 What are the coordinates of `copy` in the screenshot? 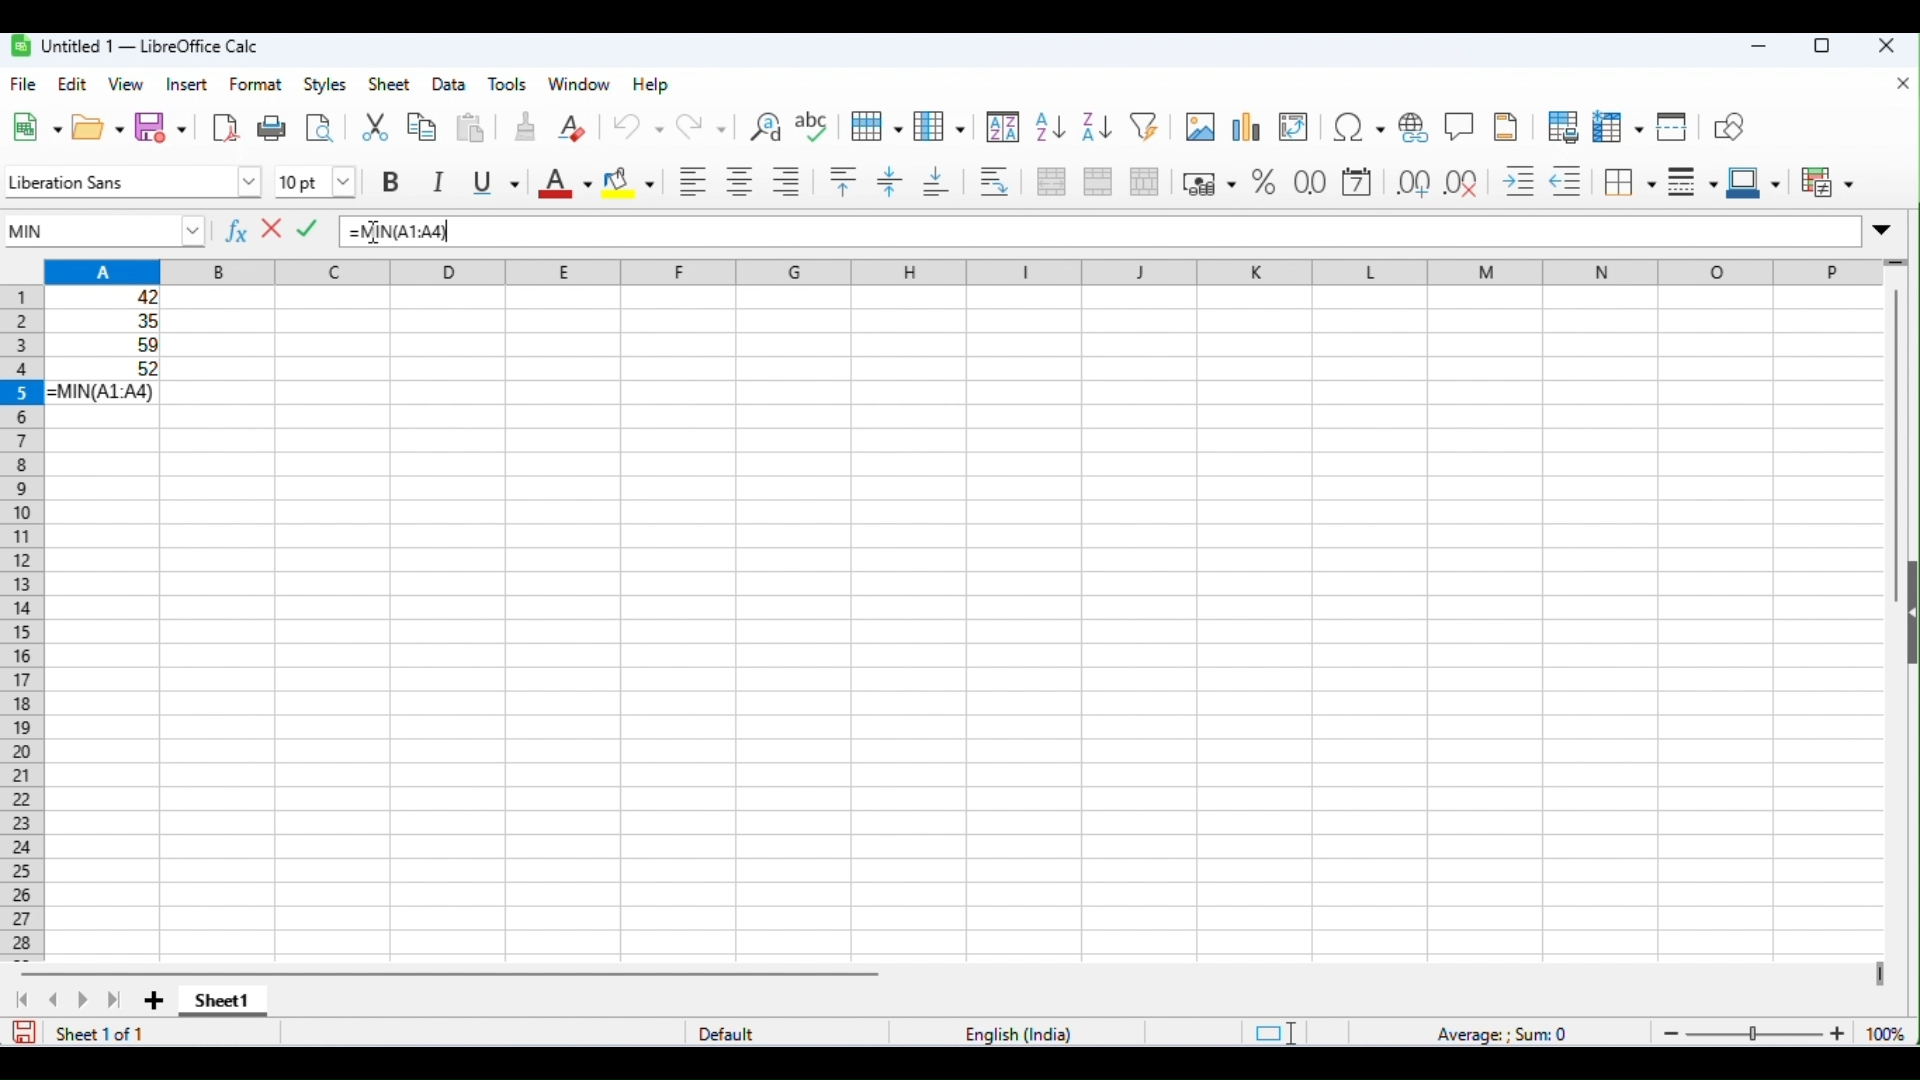 It's located at (424, 127).